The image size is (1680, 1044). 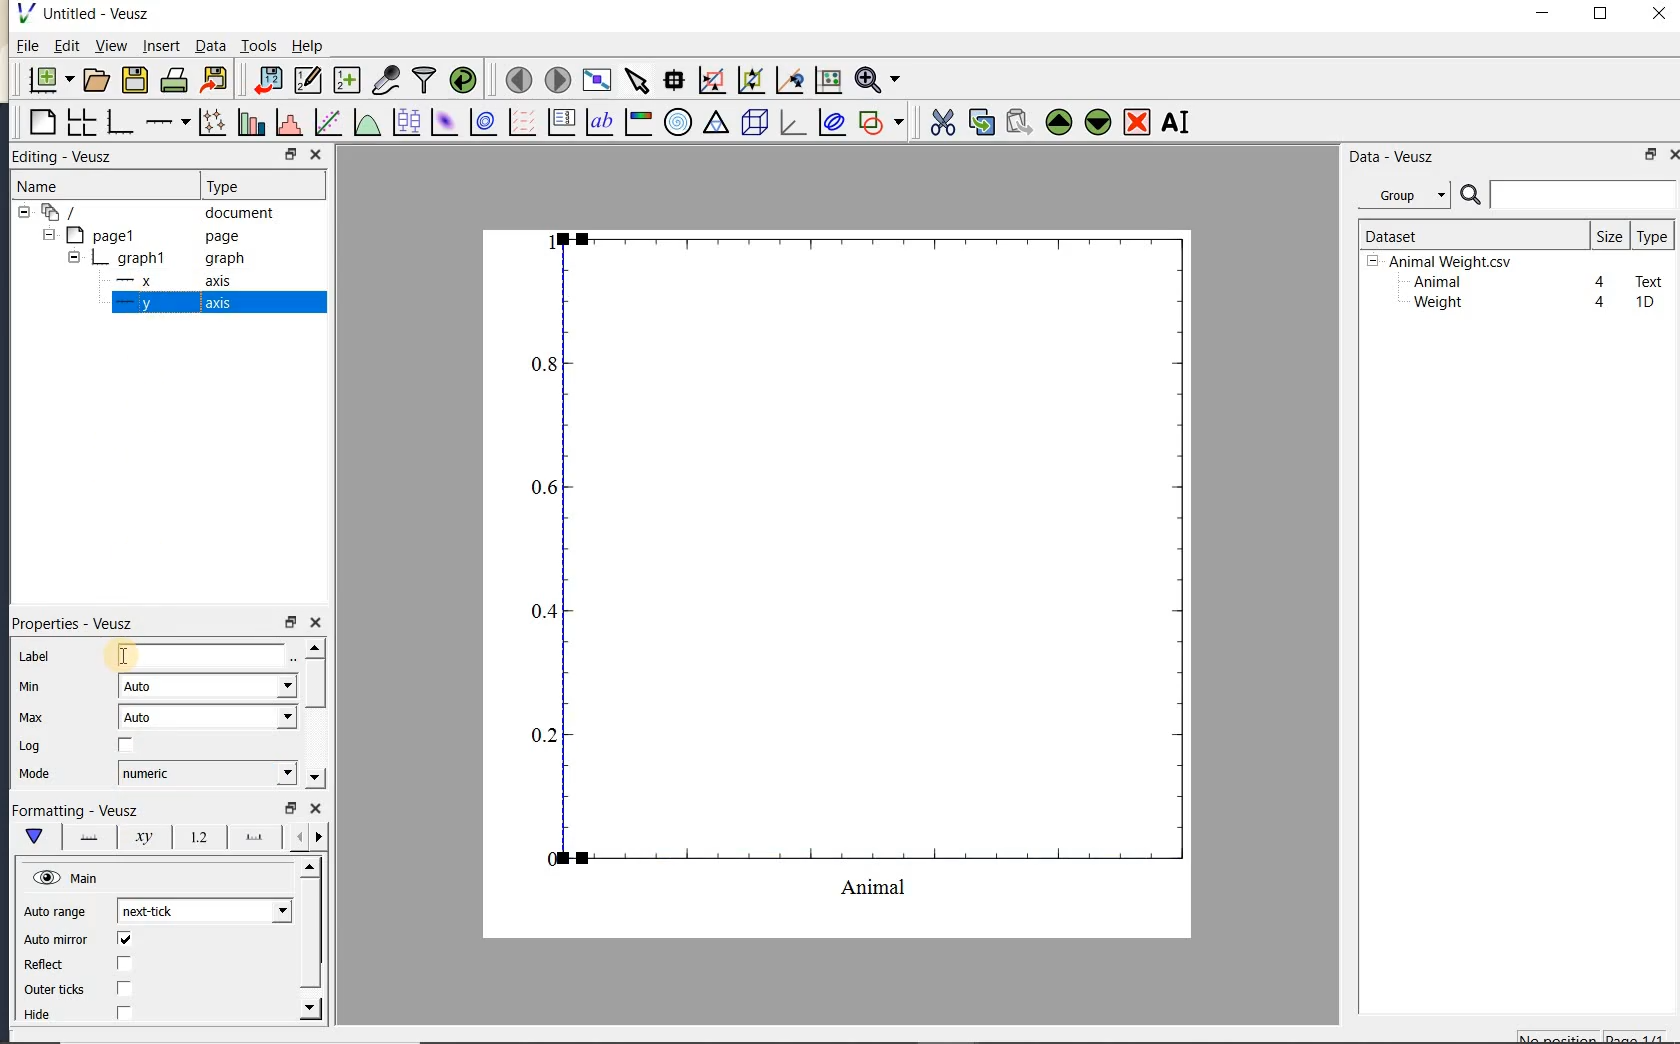 What do you see at coordinates (1465, 235) in the screenshot?
I see `Dataset` at bounding box center [1465, 235].